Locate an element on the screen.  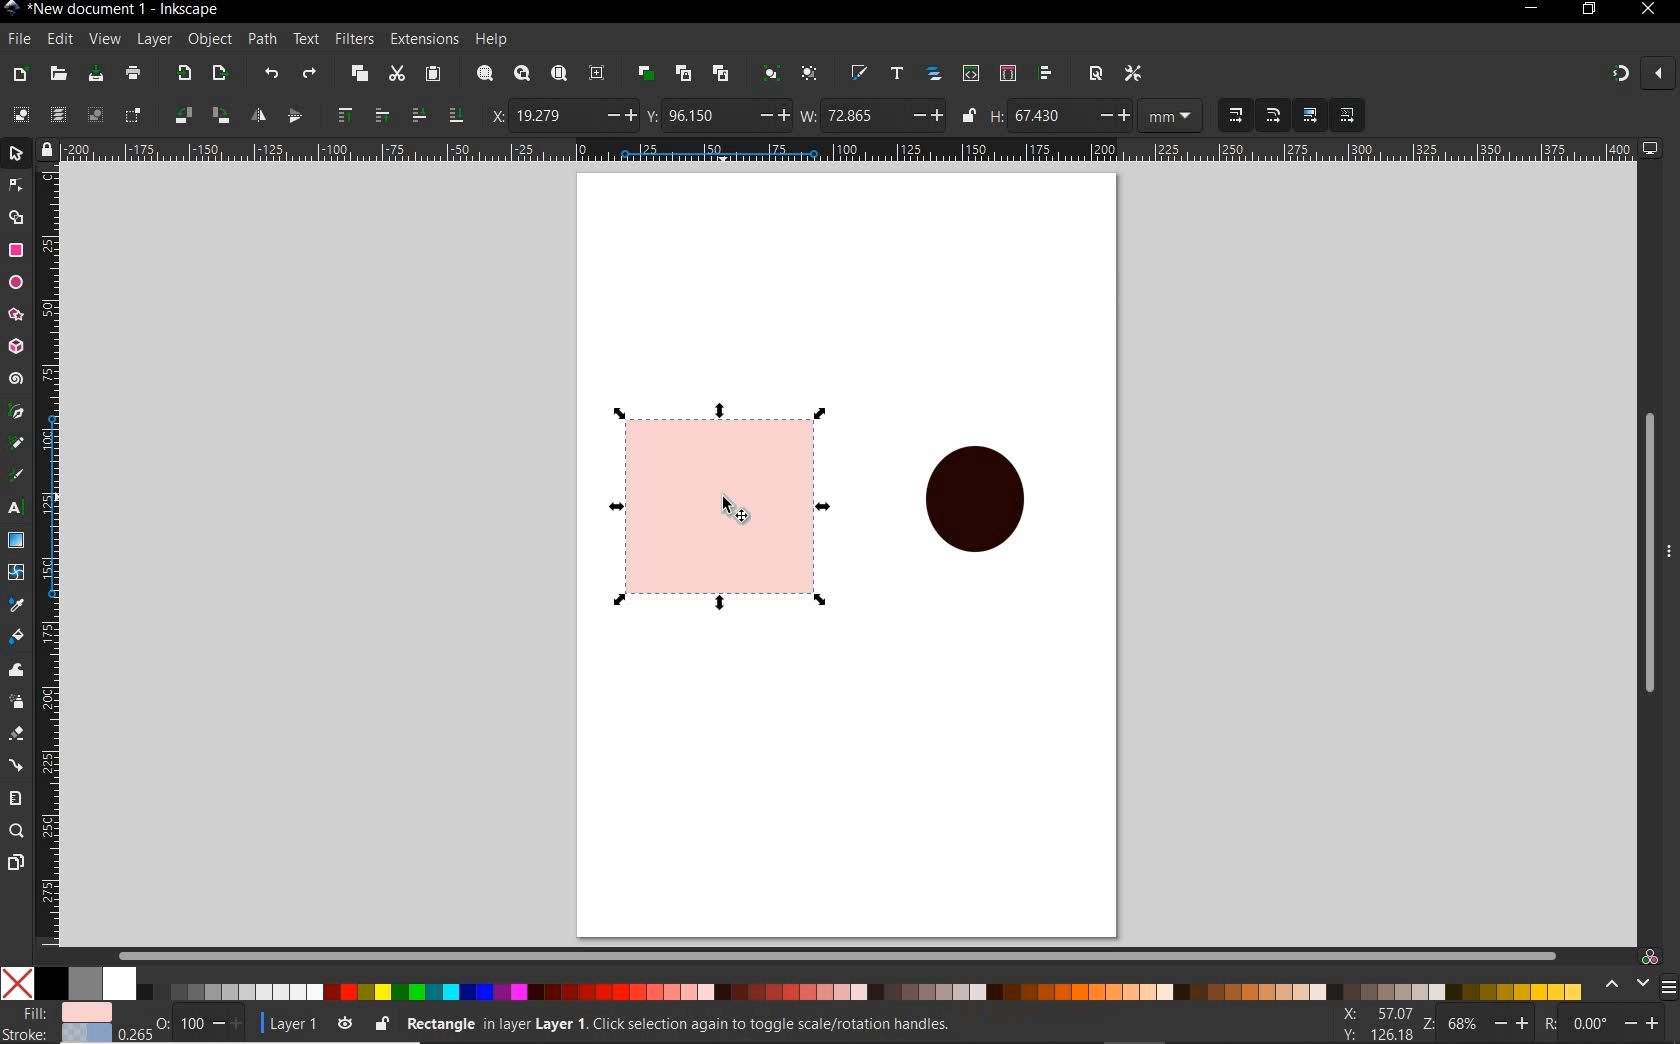
restore is located at coordinates (1590, 9).